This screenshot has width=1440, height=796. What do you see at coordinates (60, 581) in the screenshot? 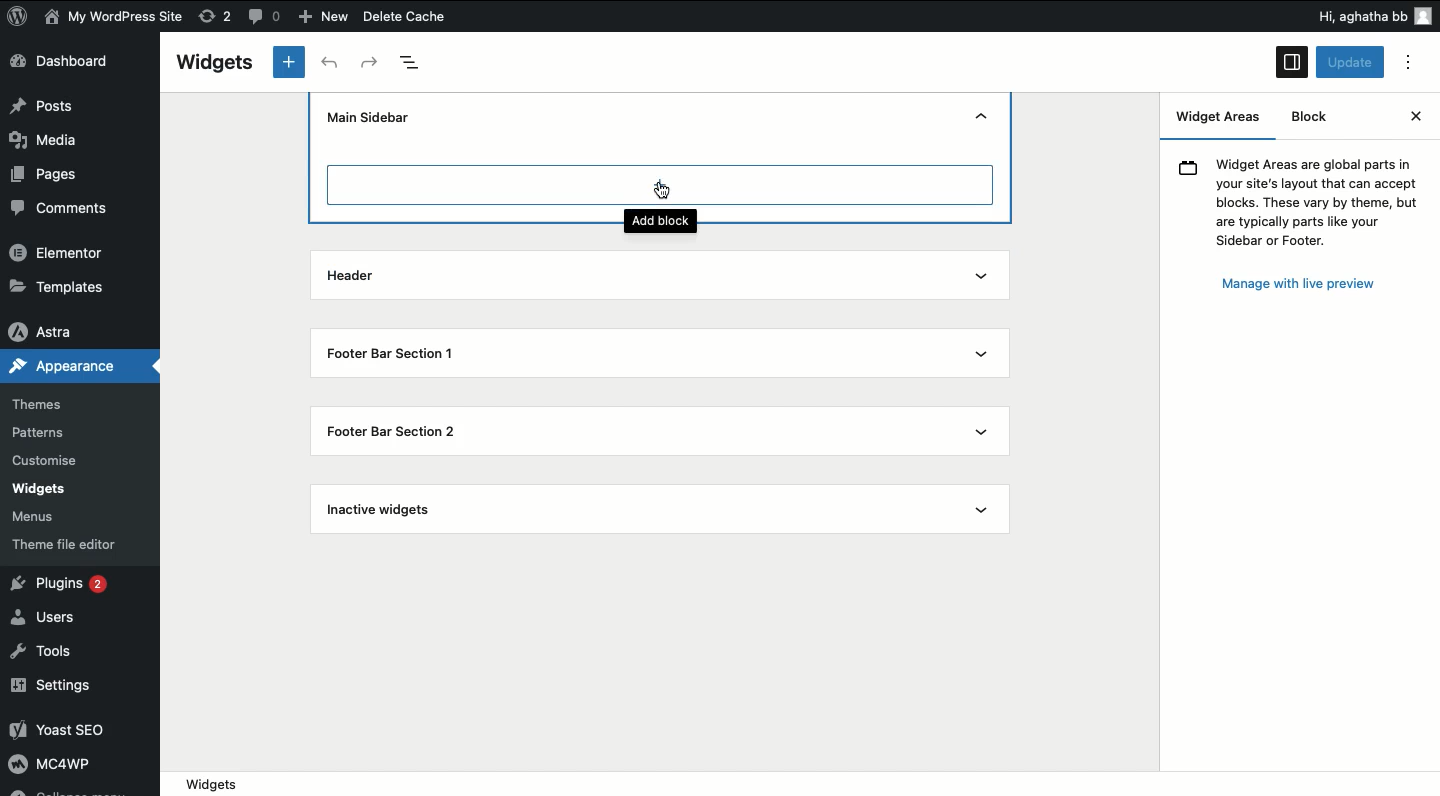
I see `Plugins 2` at bounding box center [60, 581].